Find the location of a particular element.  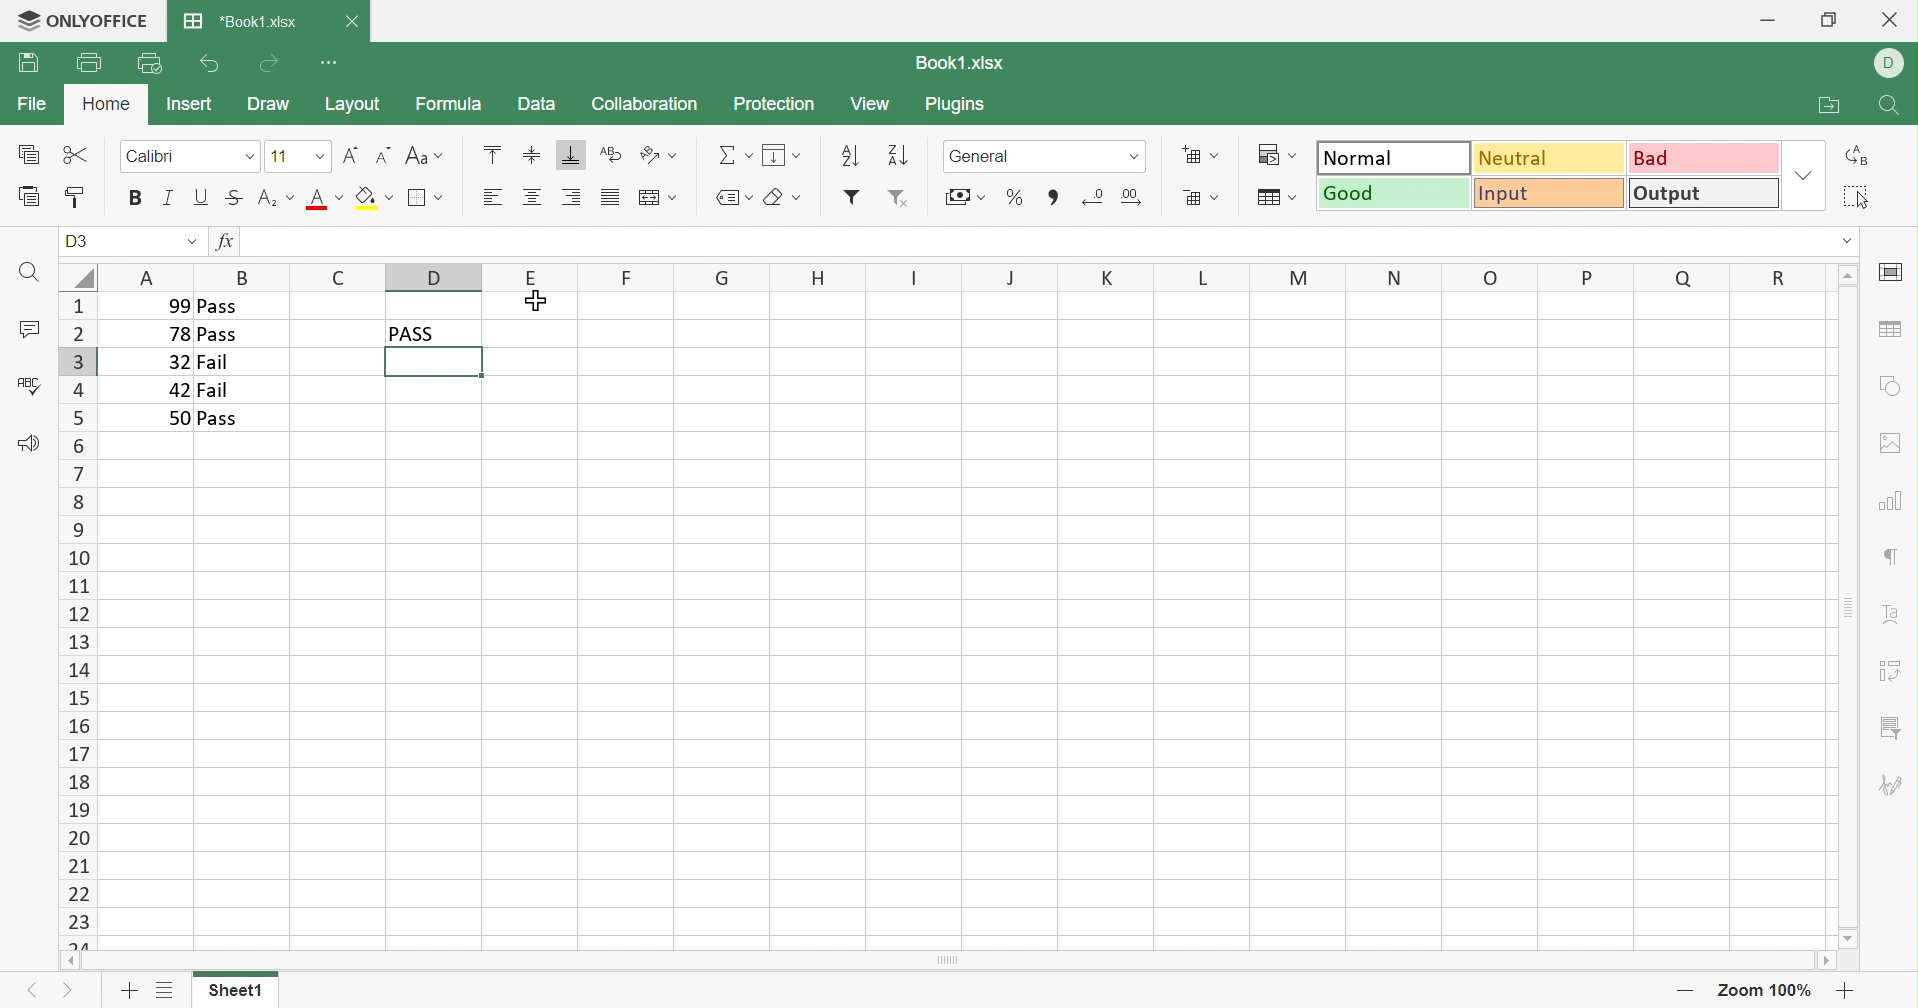

Redo is located at coordinates (269, 64).